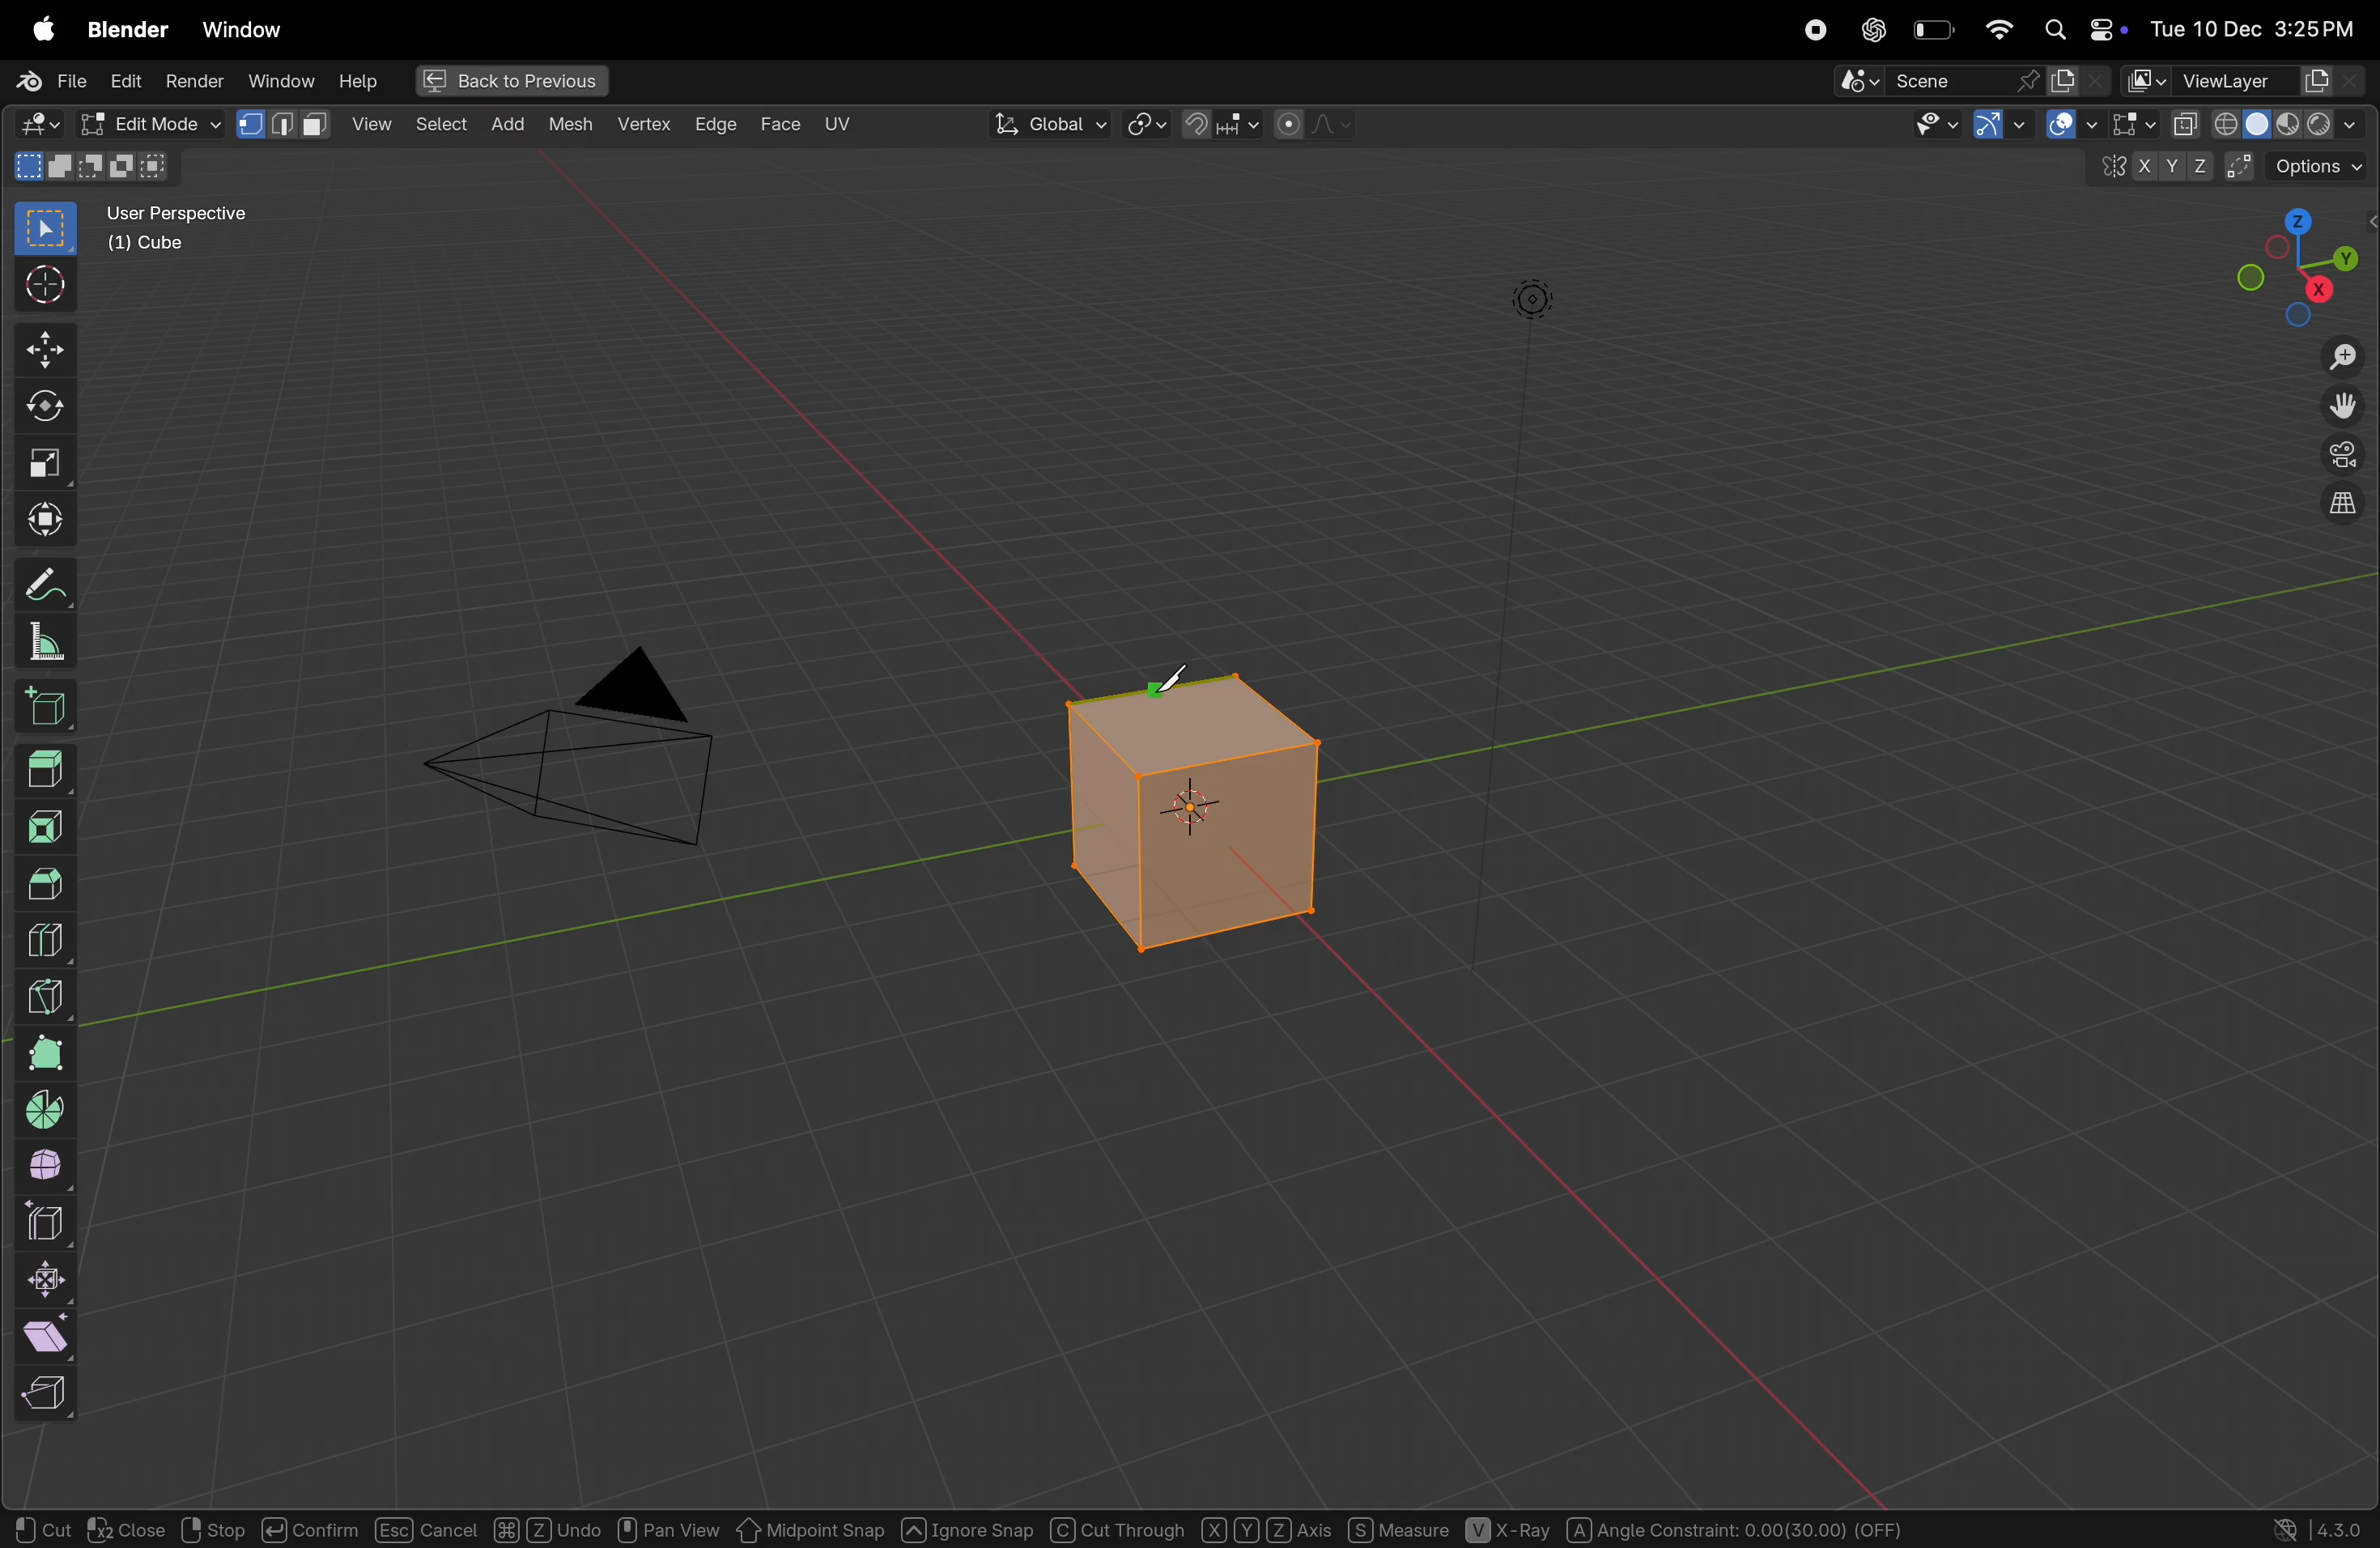 The width and height of the screenshot is (2380, 1548). What do you see at coordinates (374, 124) in the screenshot?
I see `select` at bounding box center [374, 124].